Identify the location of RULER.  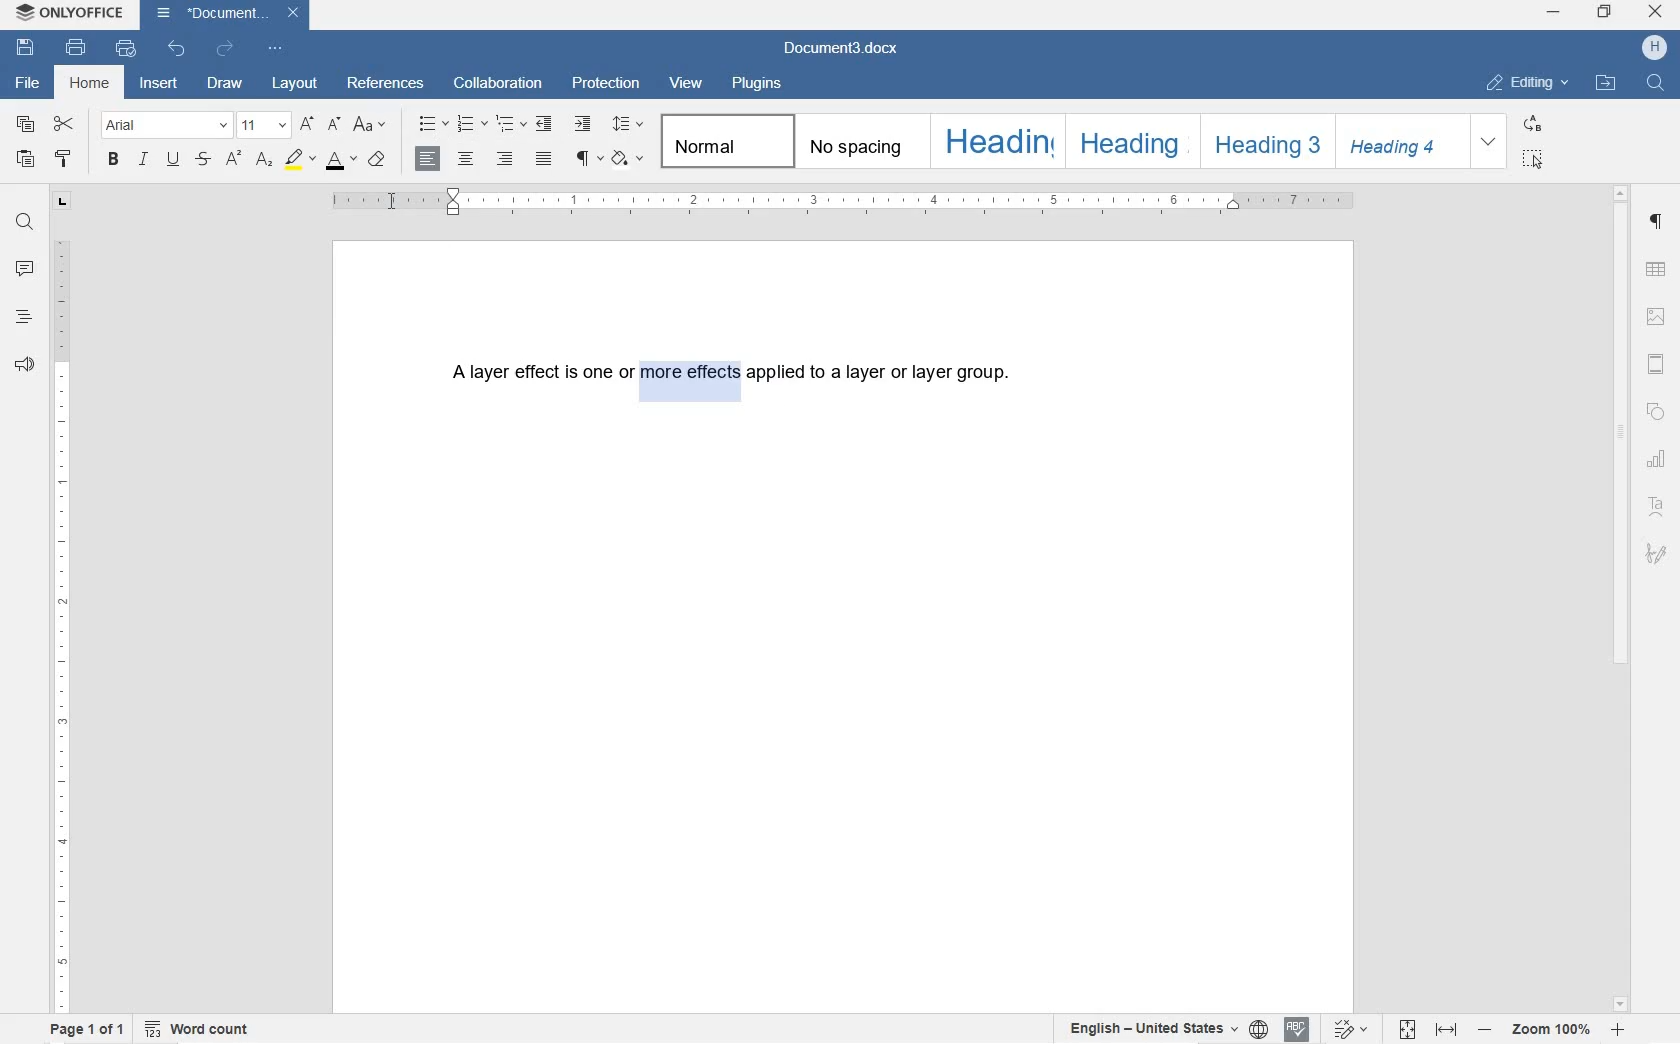
(61, 623).